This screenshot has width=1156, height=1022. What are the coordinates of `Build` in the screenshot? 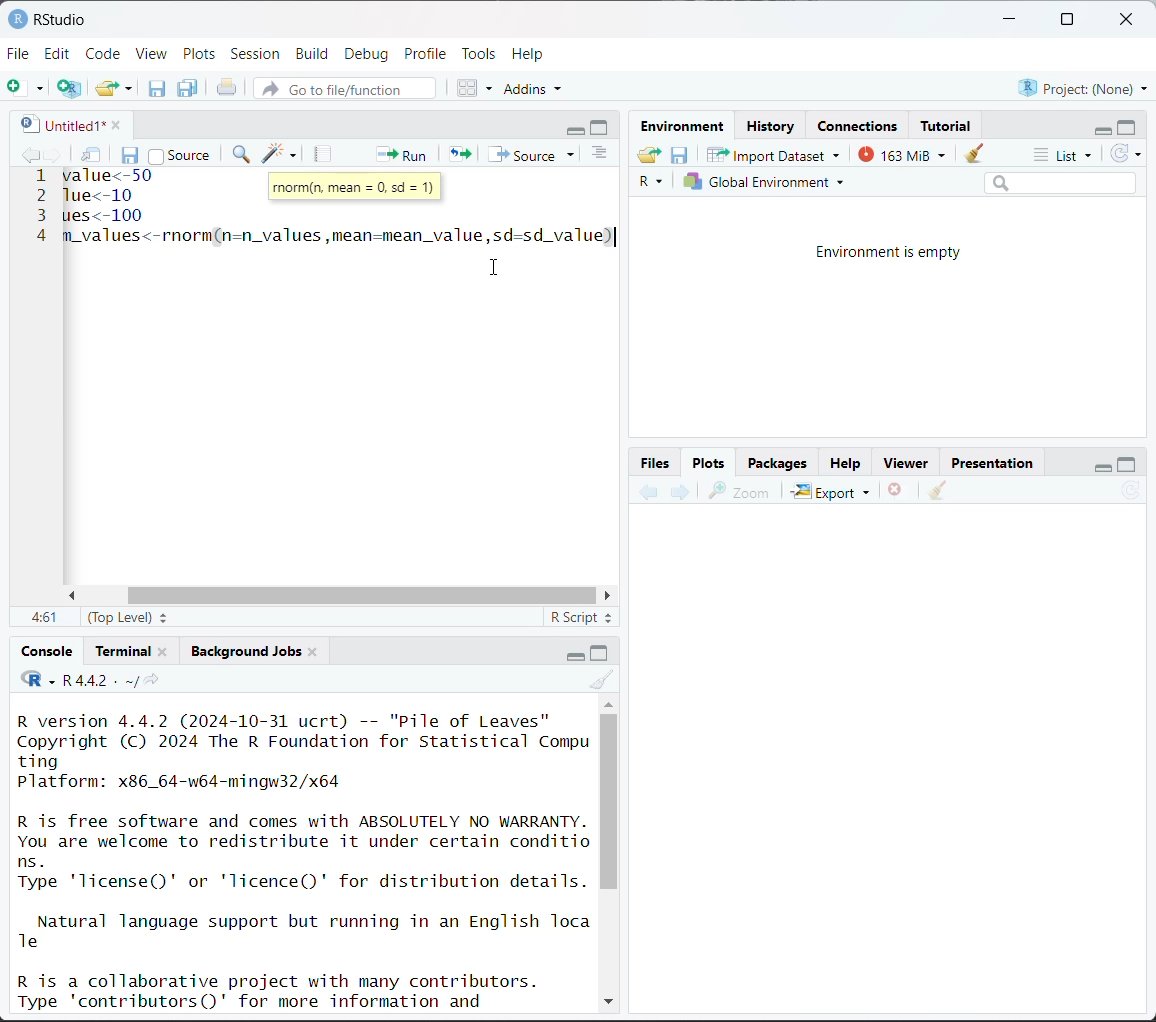 It's located at (315, 54).